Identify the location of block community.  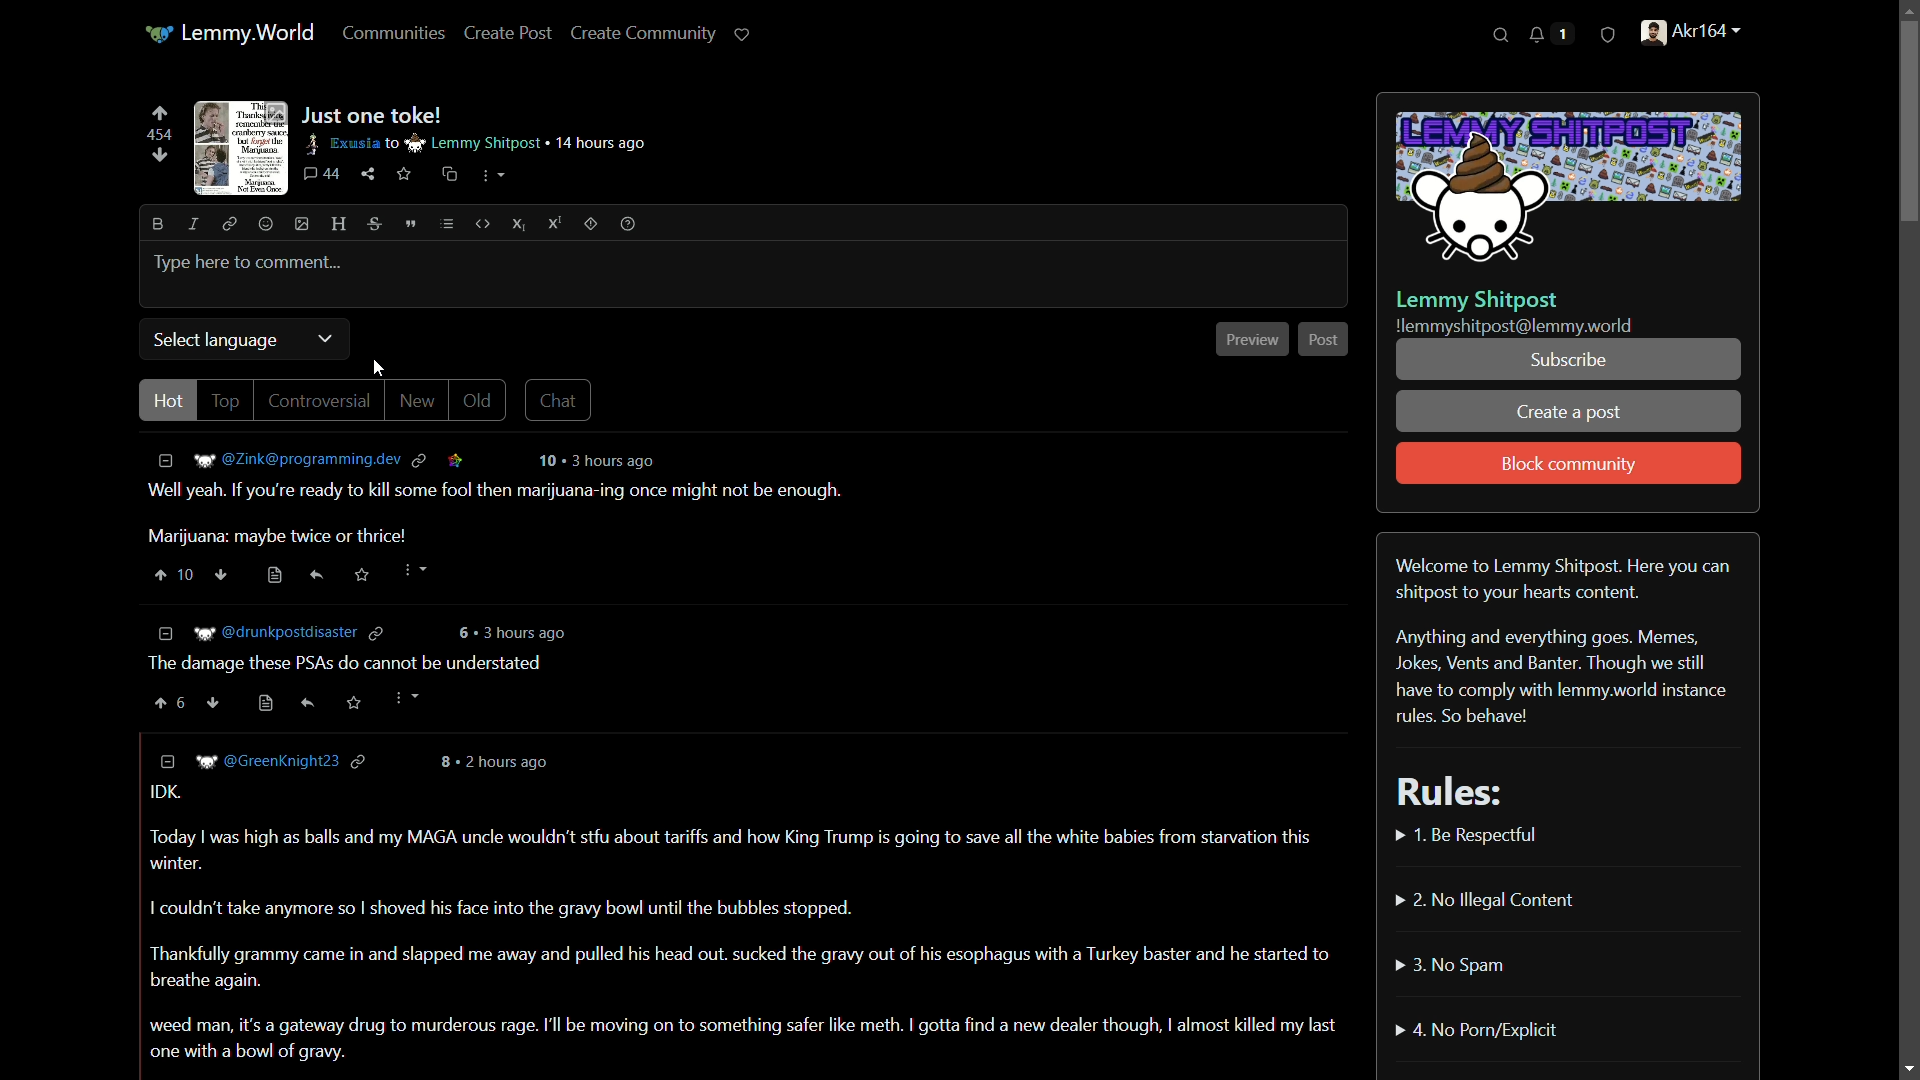
(1568, 464).